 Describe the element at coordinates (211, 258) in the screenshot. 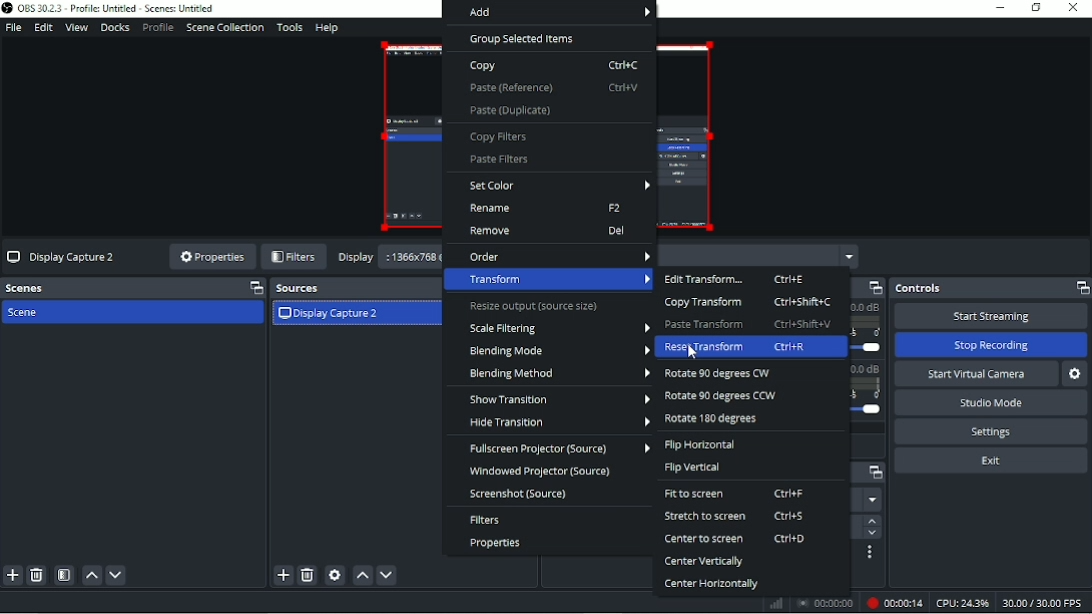

I see `Properties` at that location.